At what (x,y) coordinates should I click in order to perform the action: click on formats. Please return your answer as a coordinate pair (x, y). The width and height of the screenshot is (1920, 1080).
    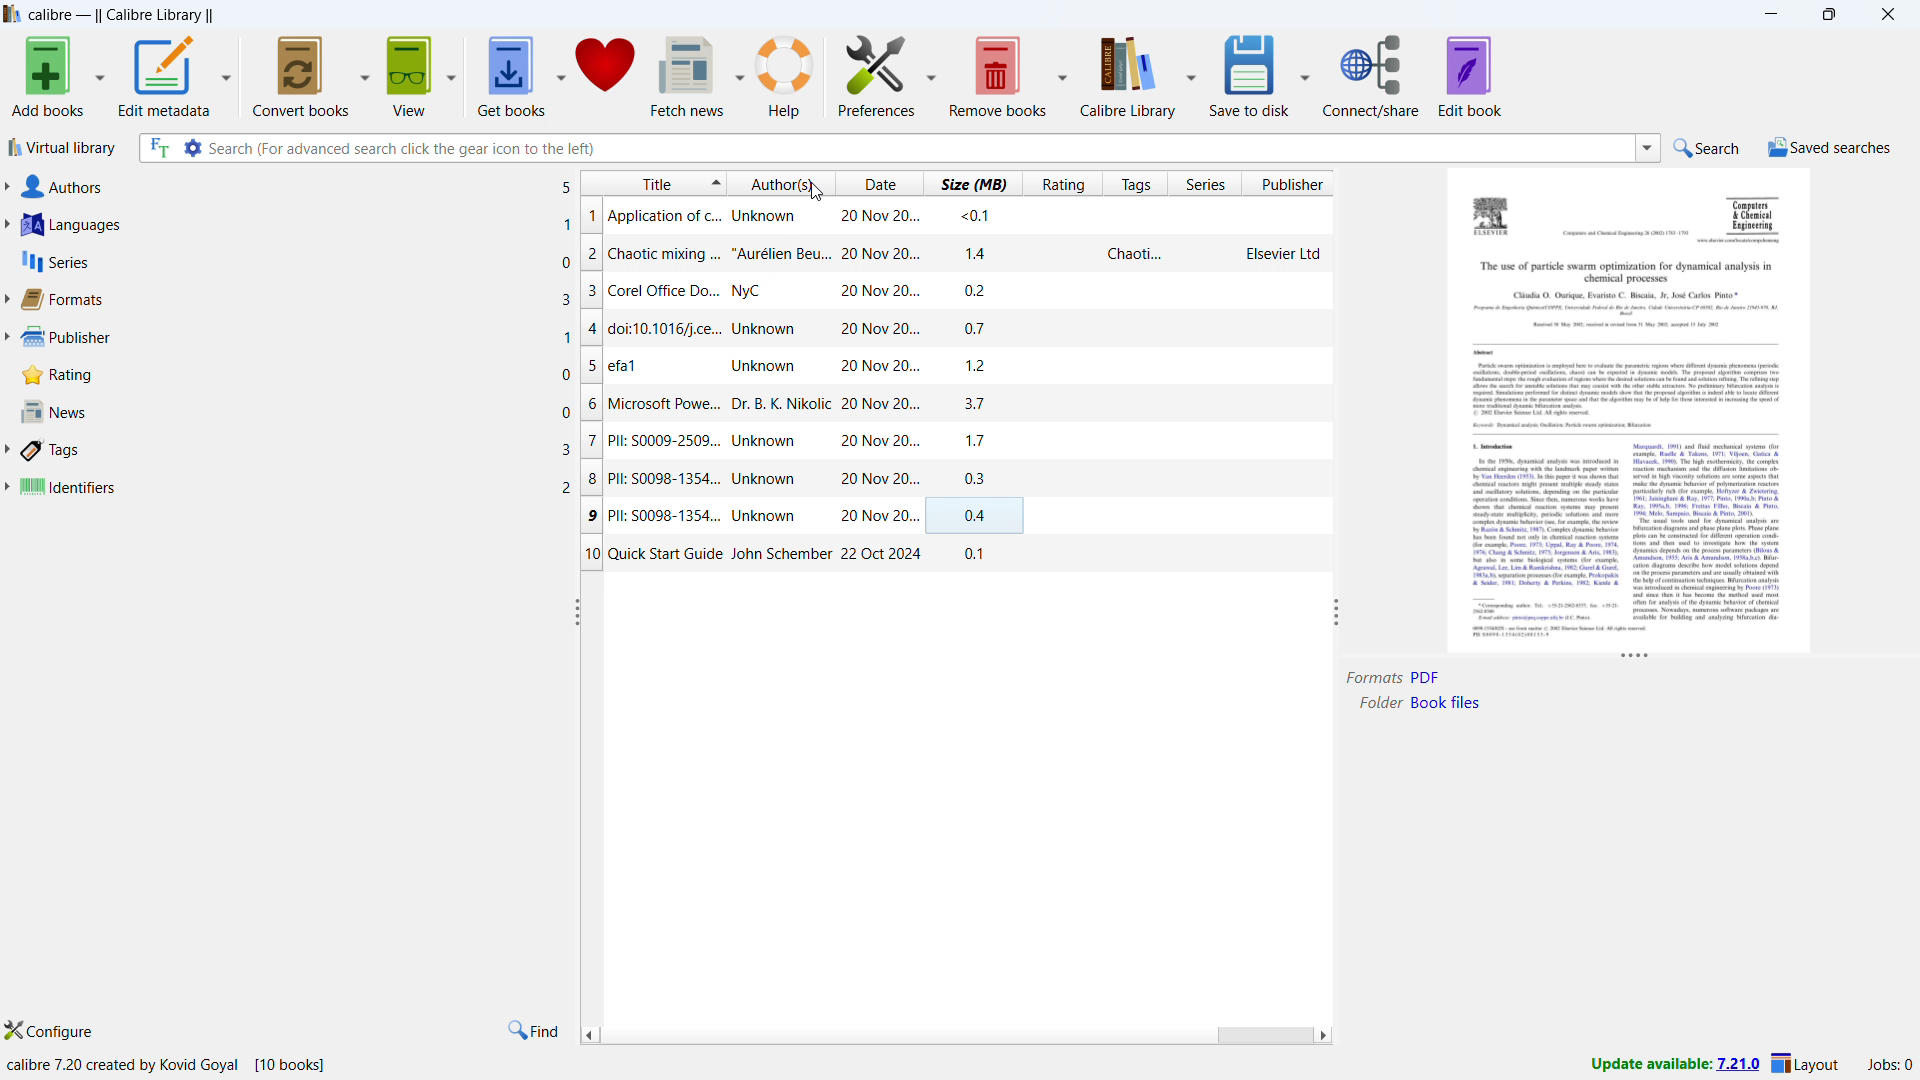
    Looking at the image, I should click on (296, 301).